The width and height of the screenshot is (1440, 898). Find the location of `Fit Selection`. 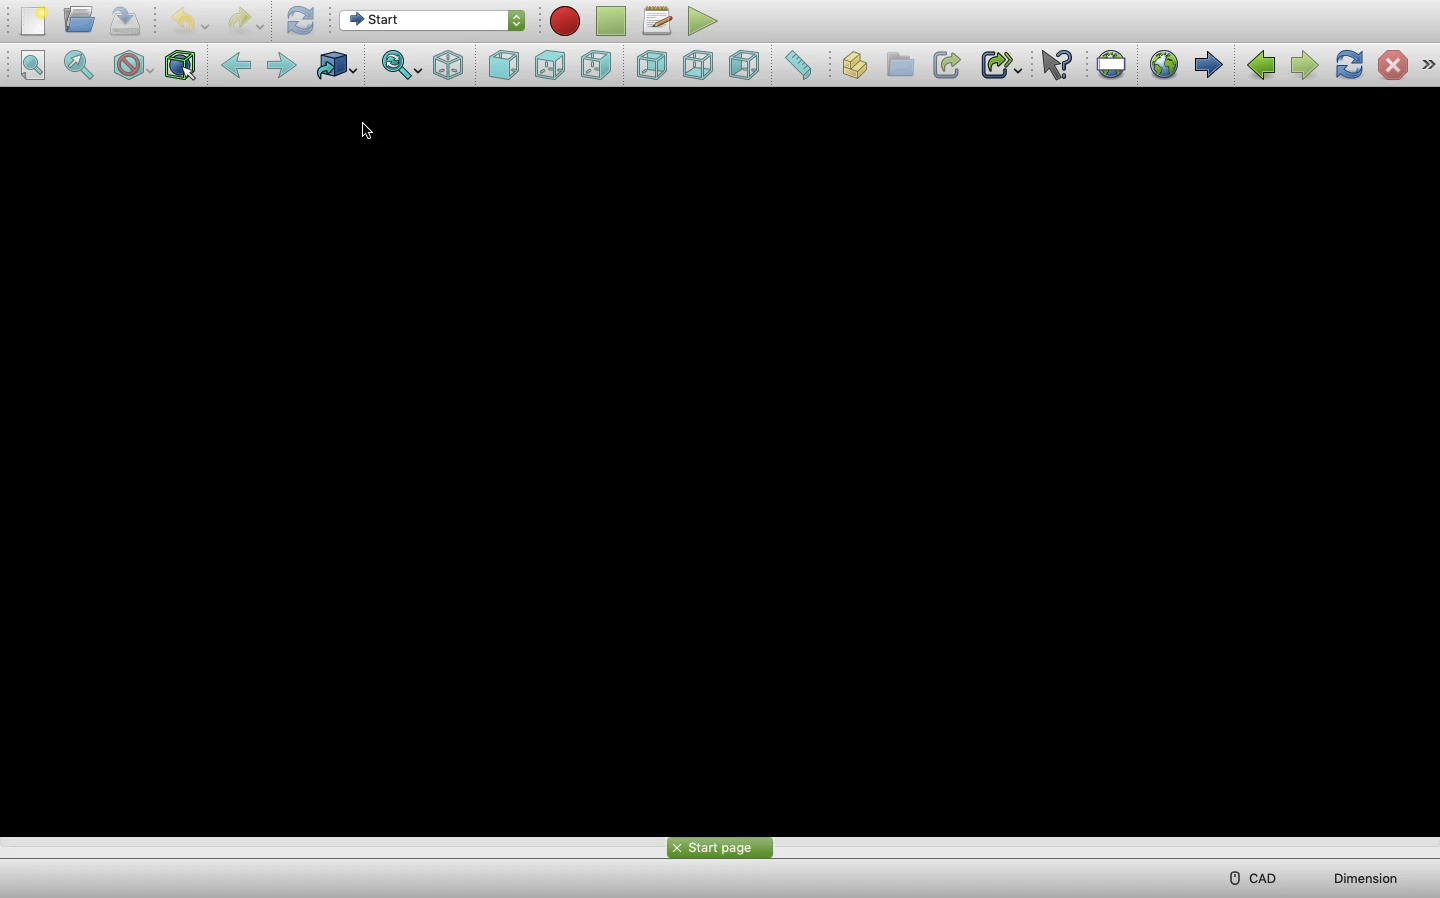

Fit Selection is located at coordinates (401, 66).